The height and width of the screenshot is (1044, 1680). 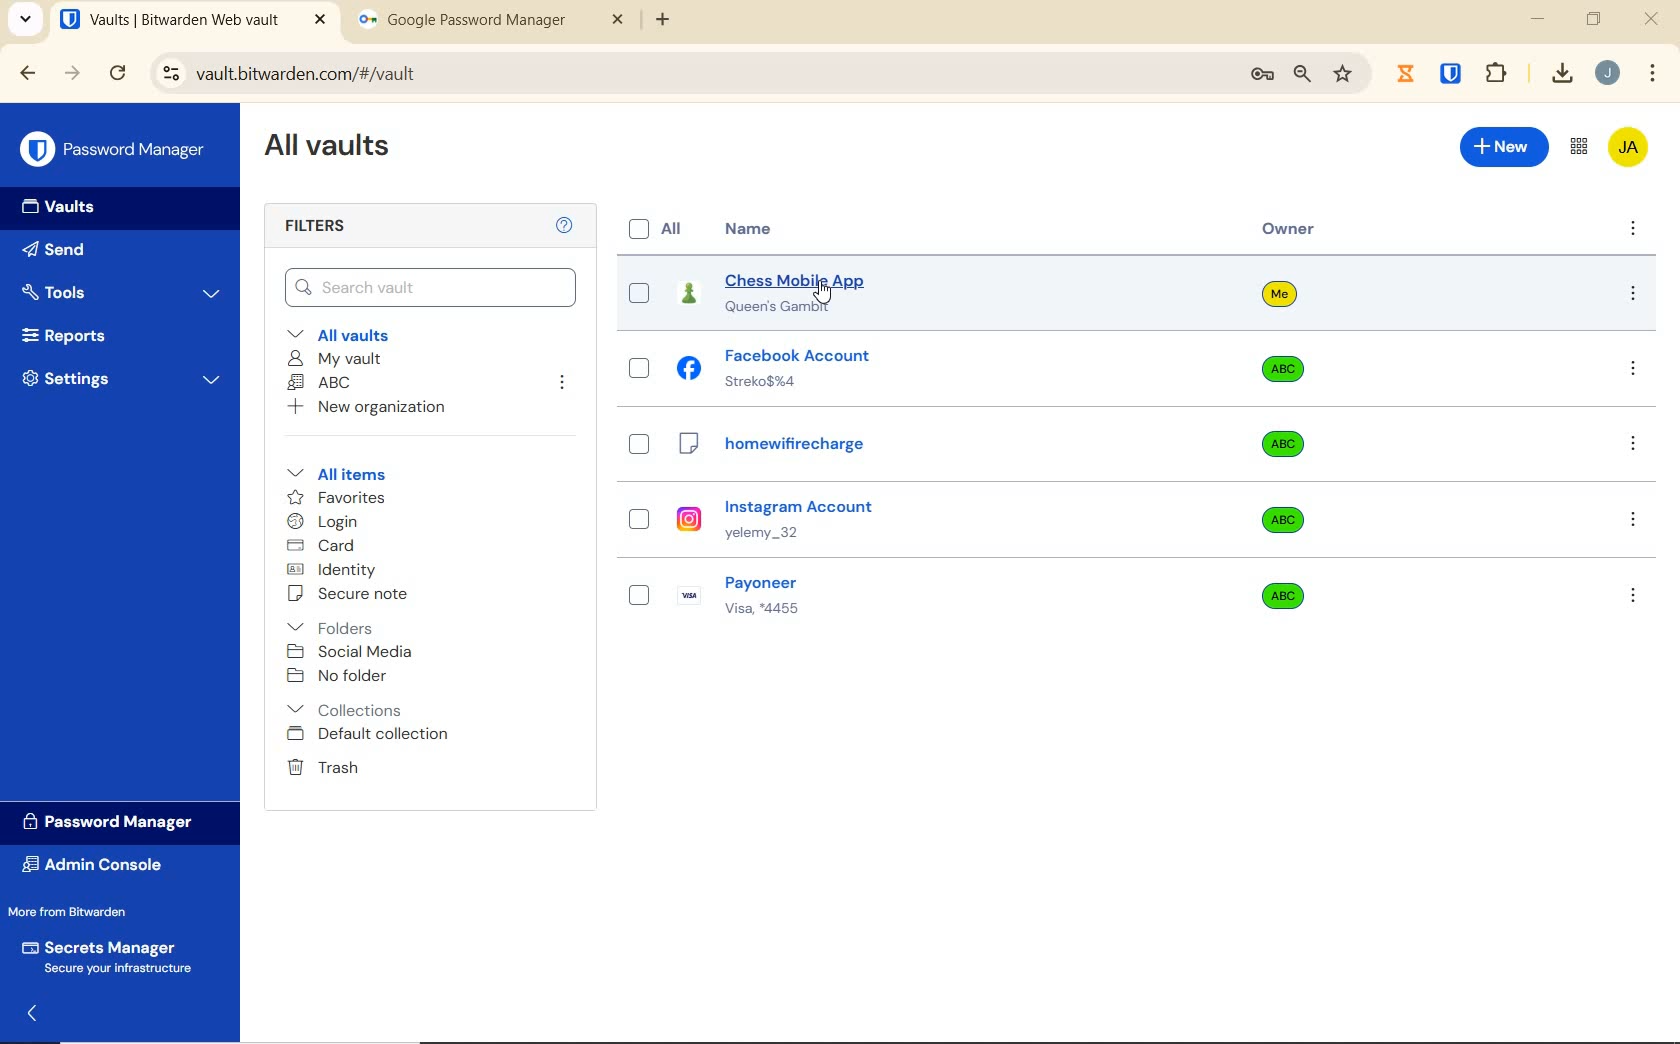 What do you see at coordinates (339, 497) in the screenshot?
I see `favorites` at bounding box center [339, 497].